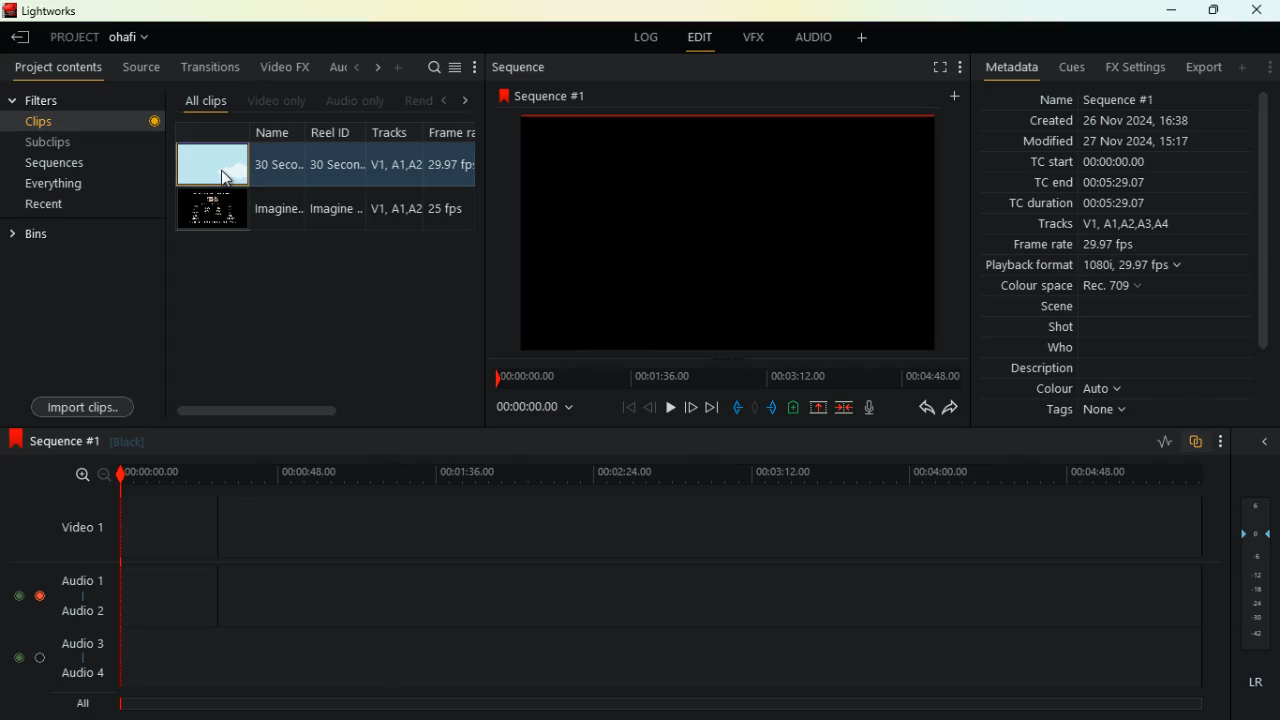 The width and height of the screenshot is (1280, 720). Describe the element at coordinates (78, 577) in the screenshot. I see `audio1` at that location.